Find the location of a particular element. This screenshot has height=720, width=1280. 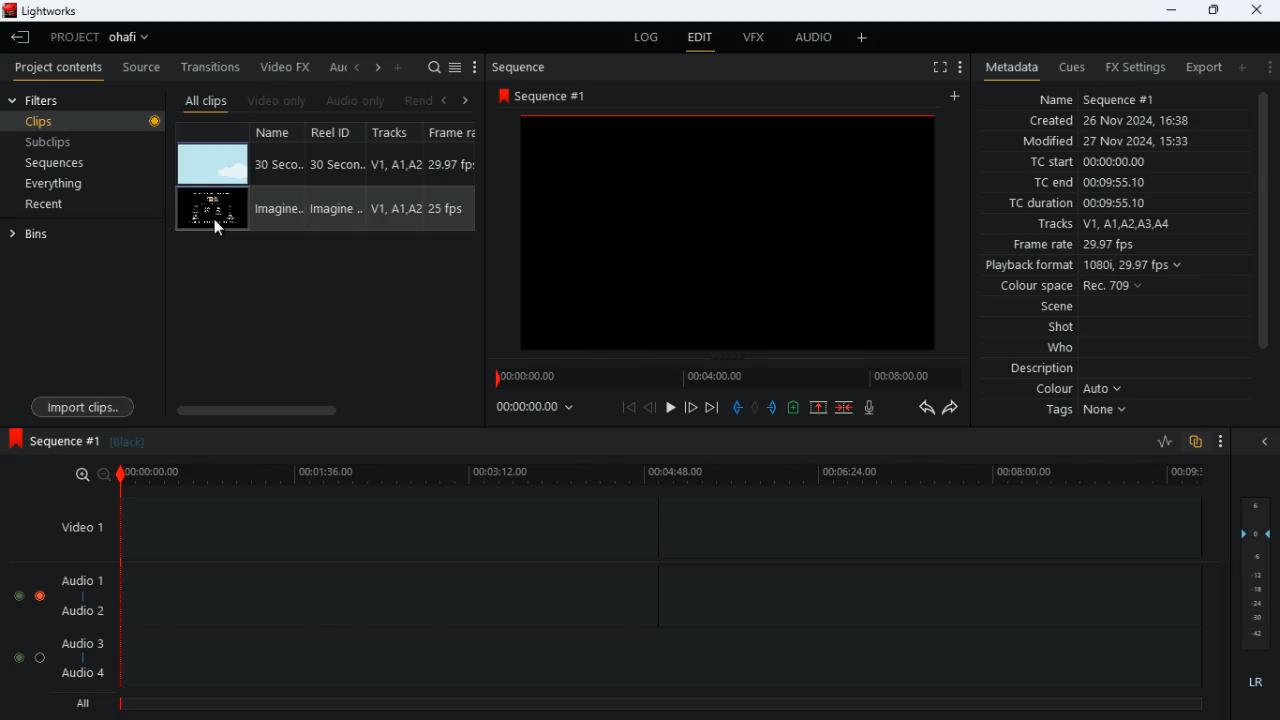

Reel ID is located at coordinates (336, 209).